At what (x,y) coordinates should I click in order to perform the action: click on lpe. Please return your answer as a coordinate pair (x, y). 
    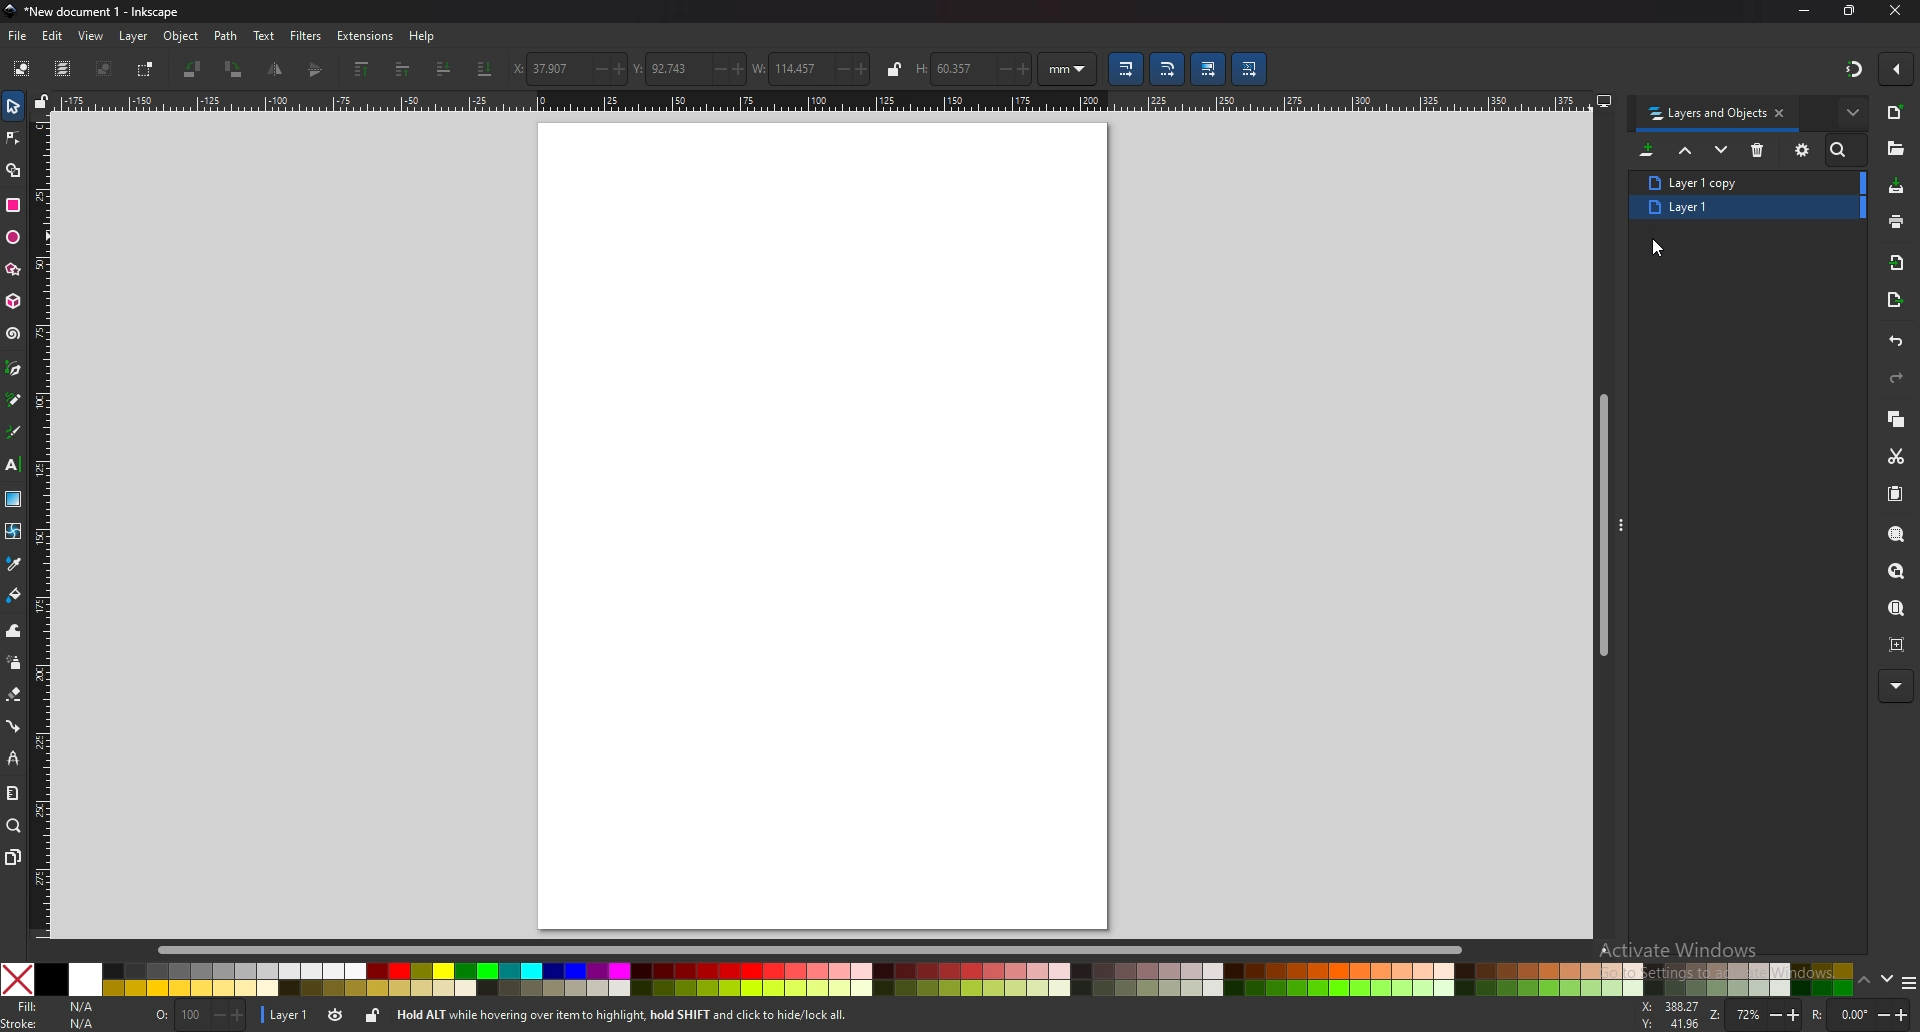
    Looking at the image, I should click on (14, 757).